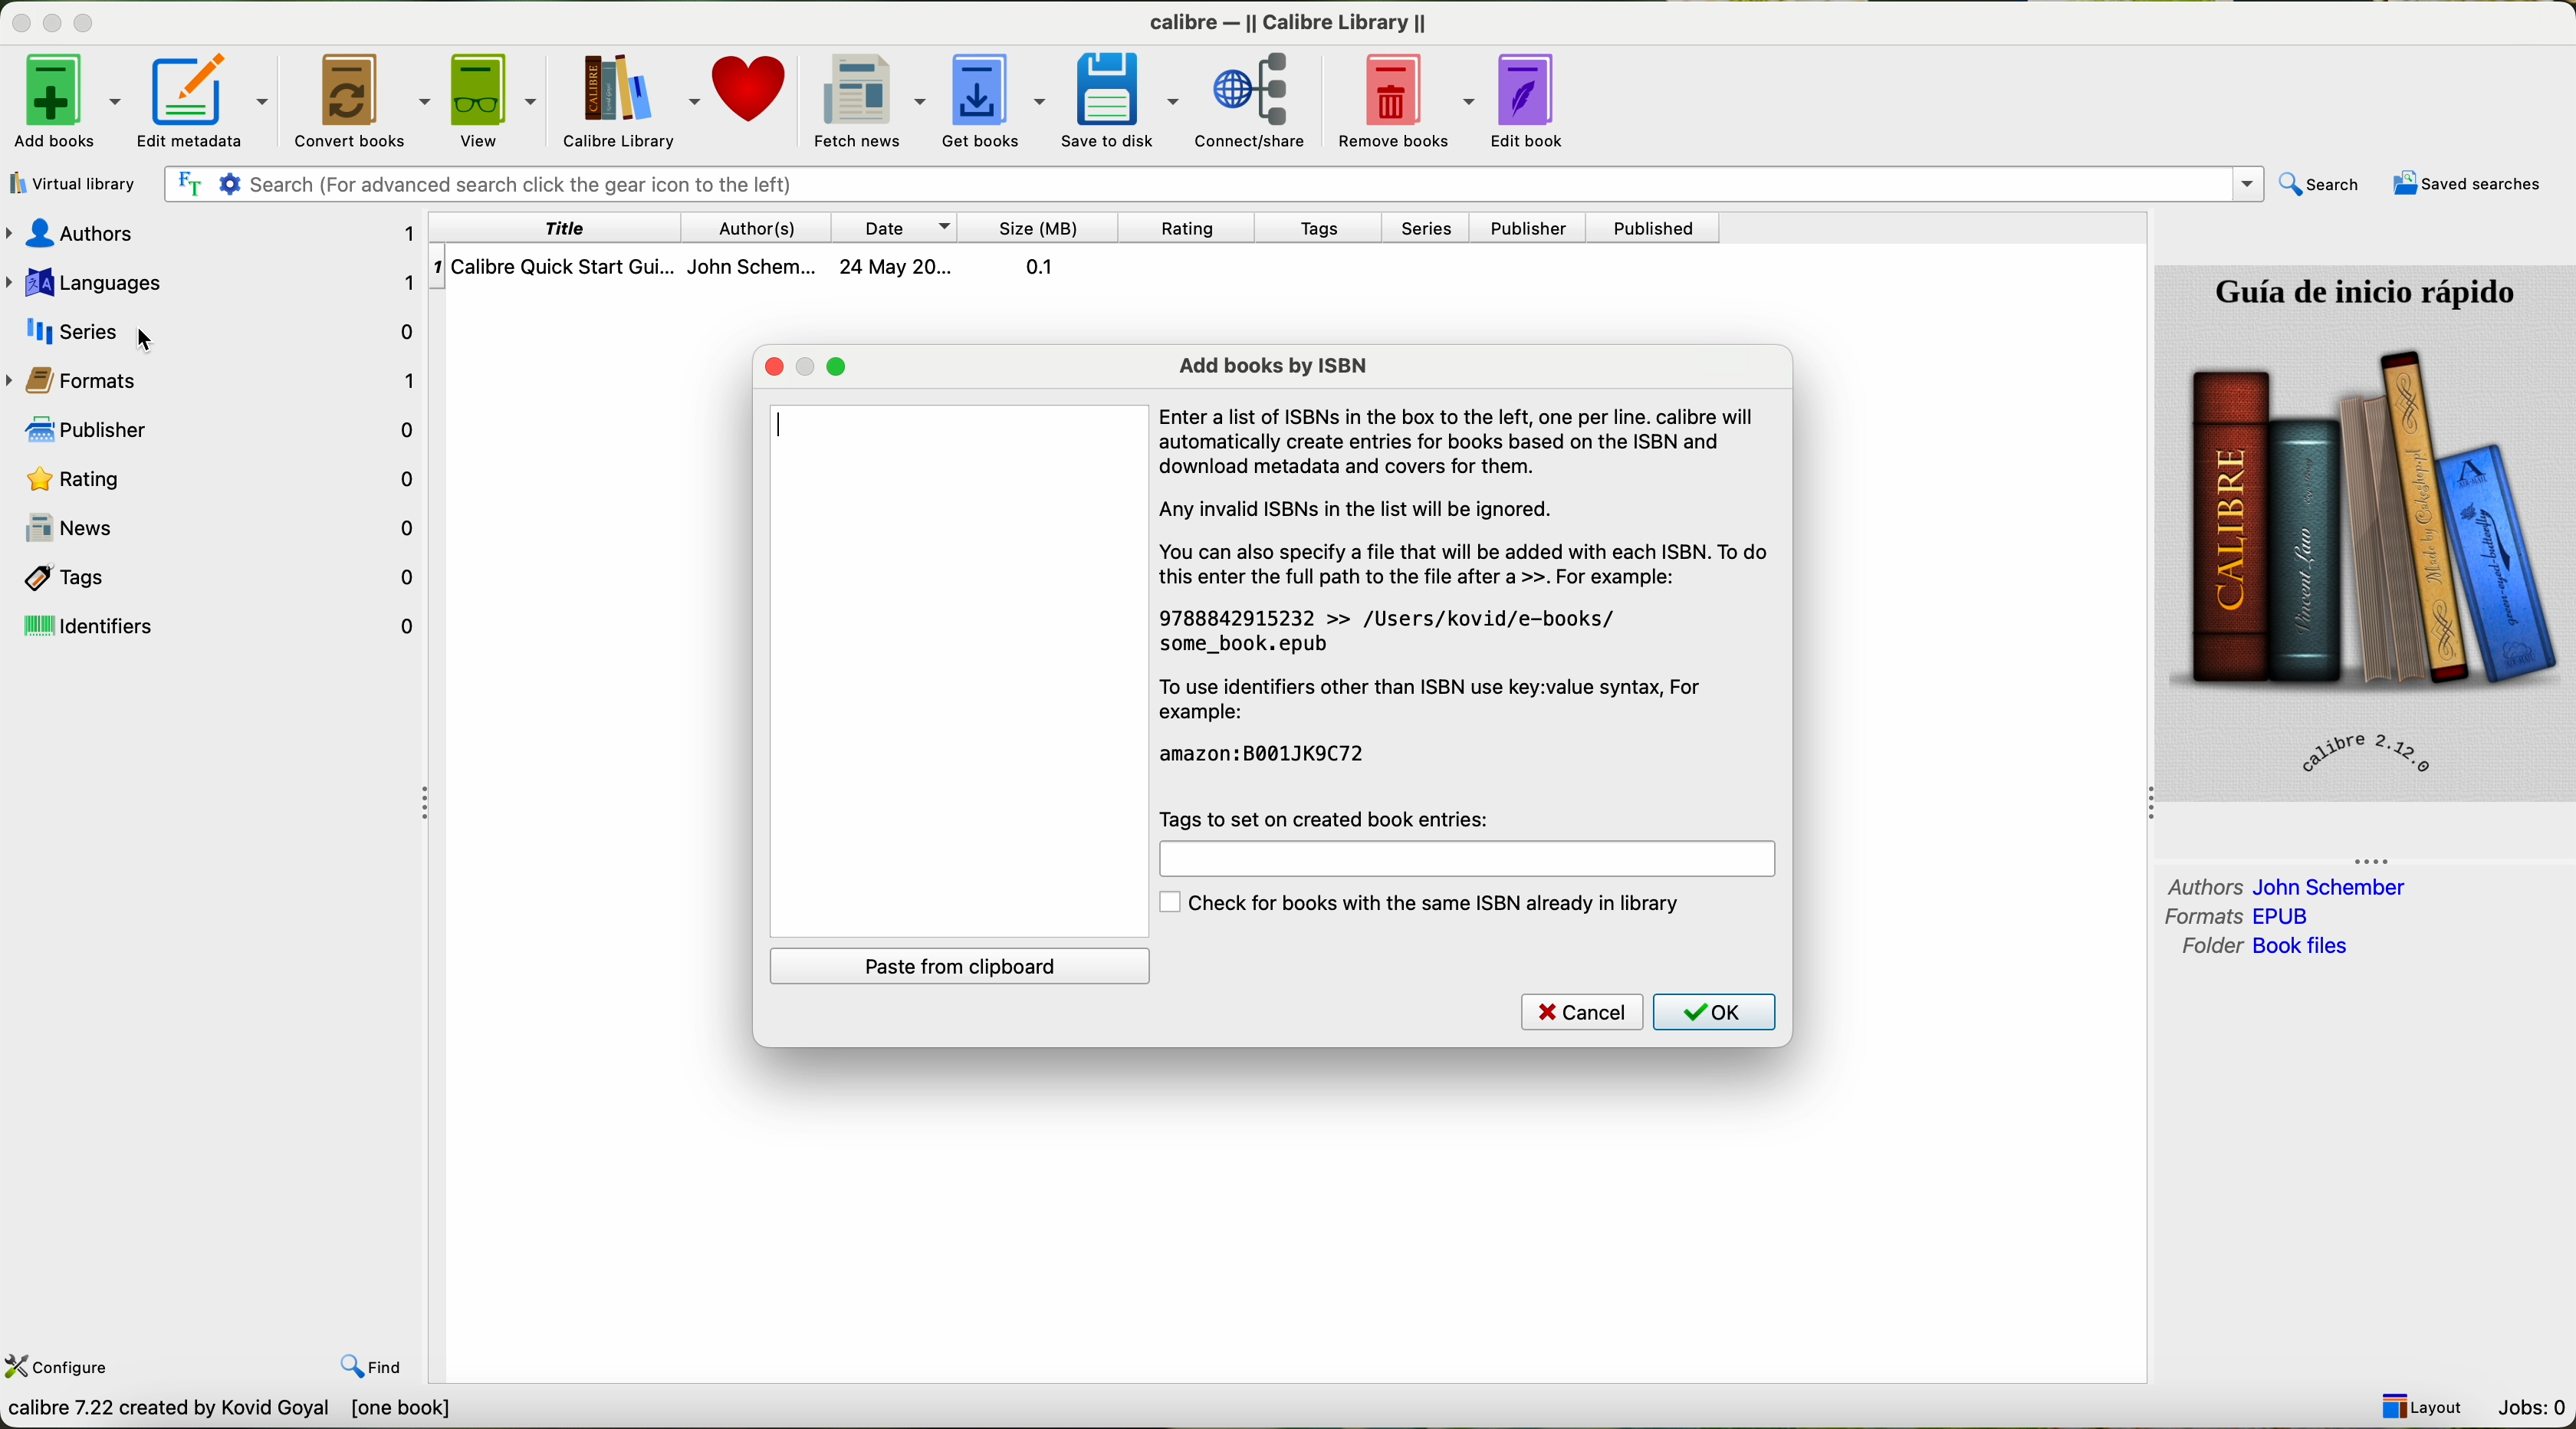 Image resolution: width=2576 pixels, height=1429 pixels. Describe the element at coordinates (1399, 100) in the screenshot. I see `remove books` at that location.